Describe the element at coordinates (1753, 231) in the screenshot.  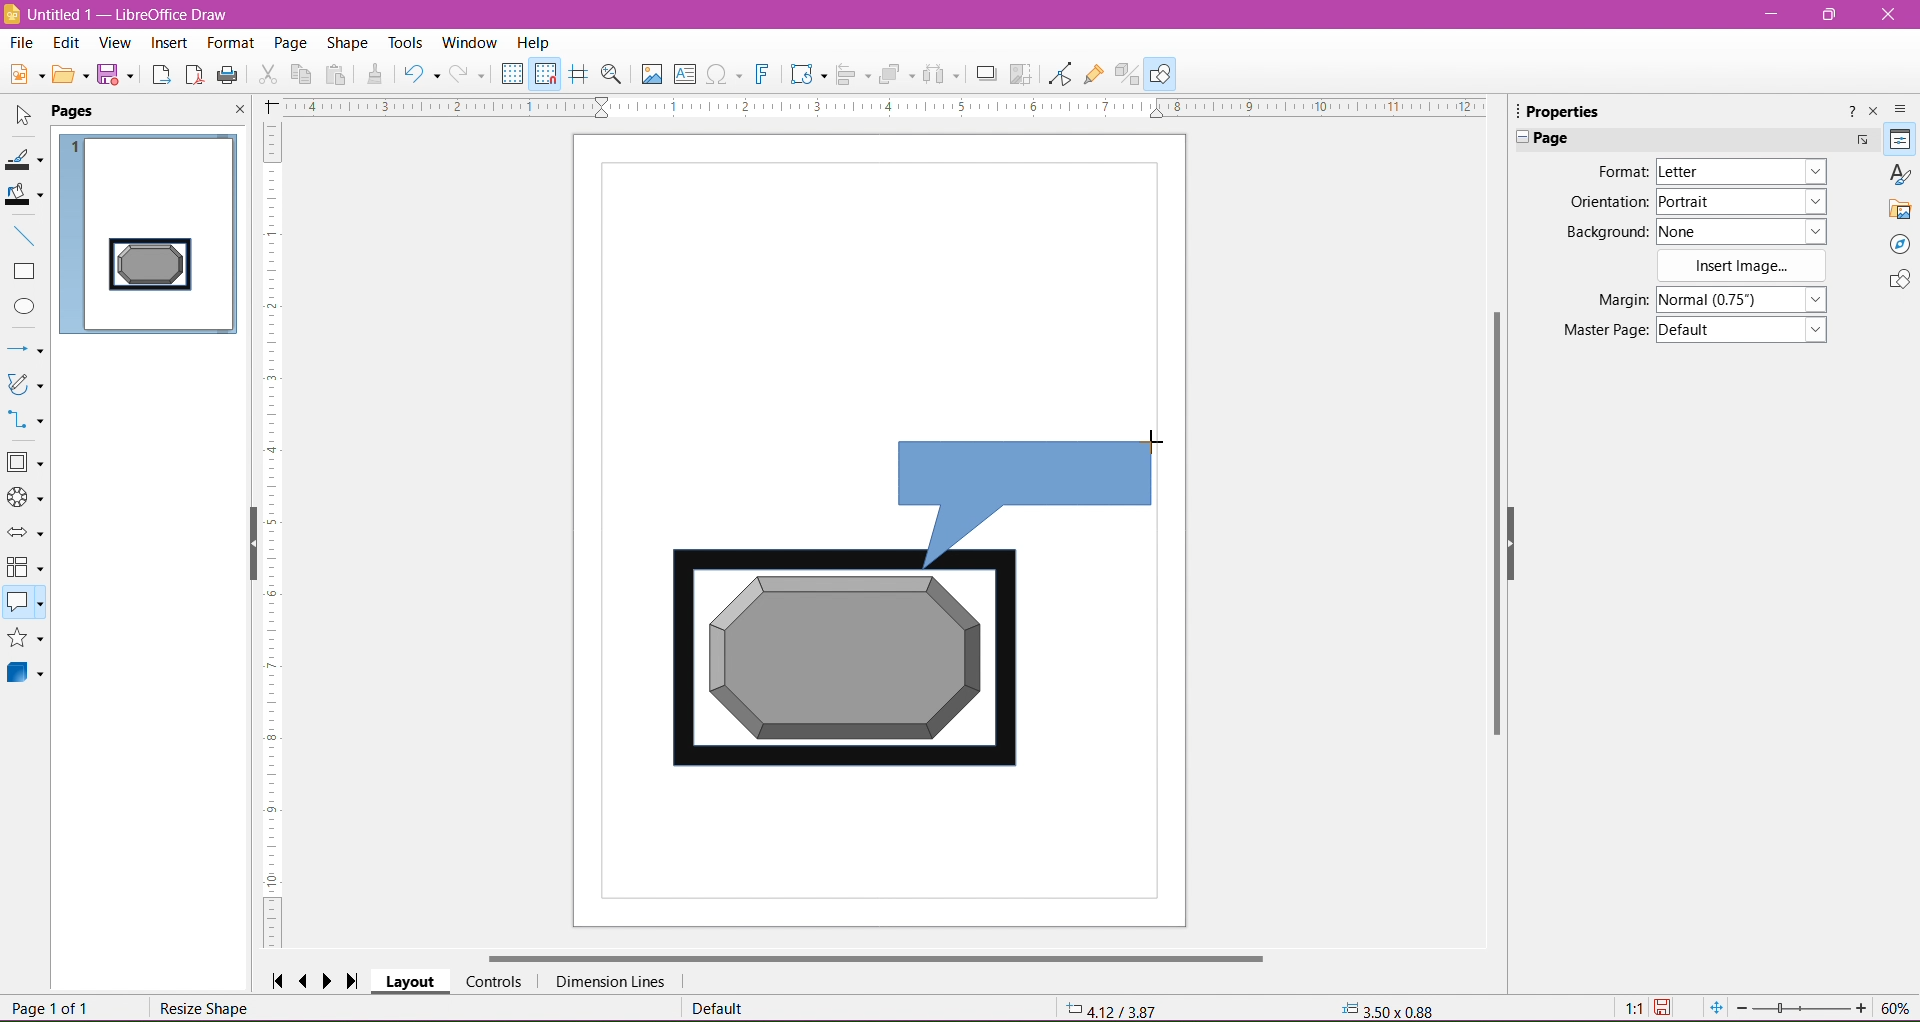
I see `Select background` at that location.